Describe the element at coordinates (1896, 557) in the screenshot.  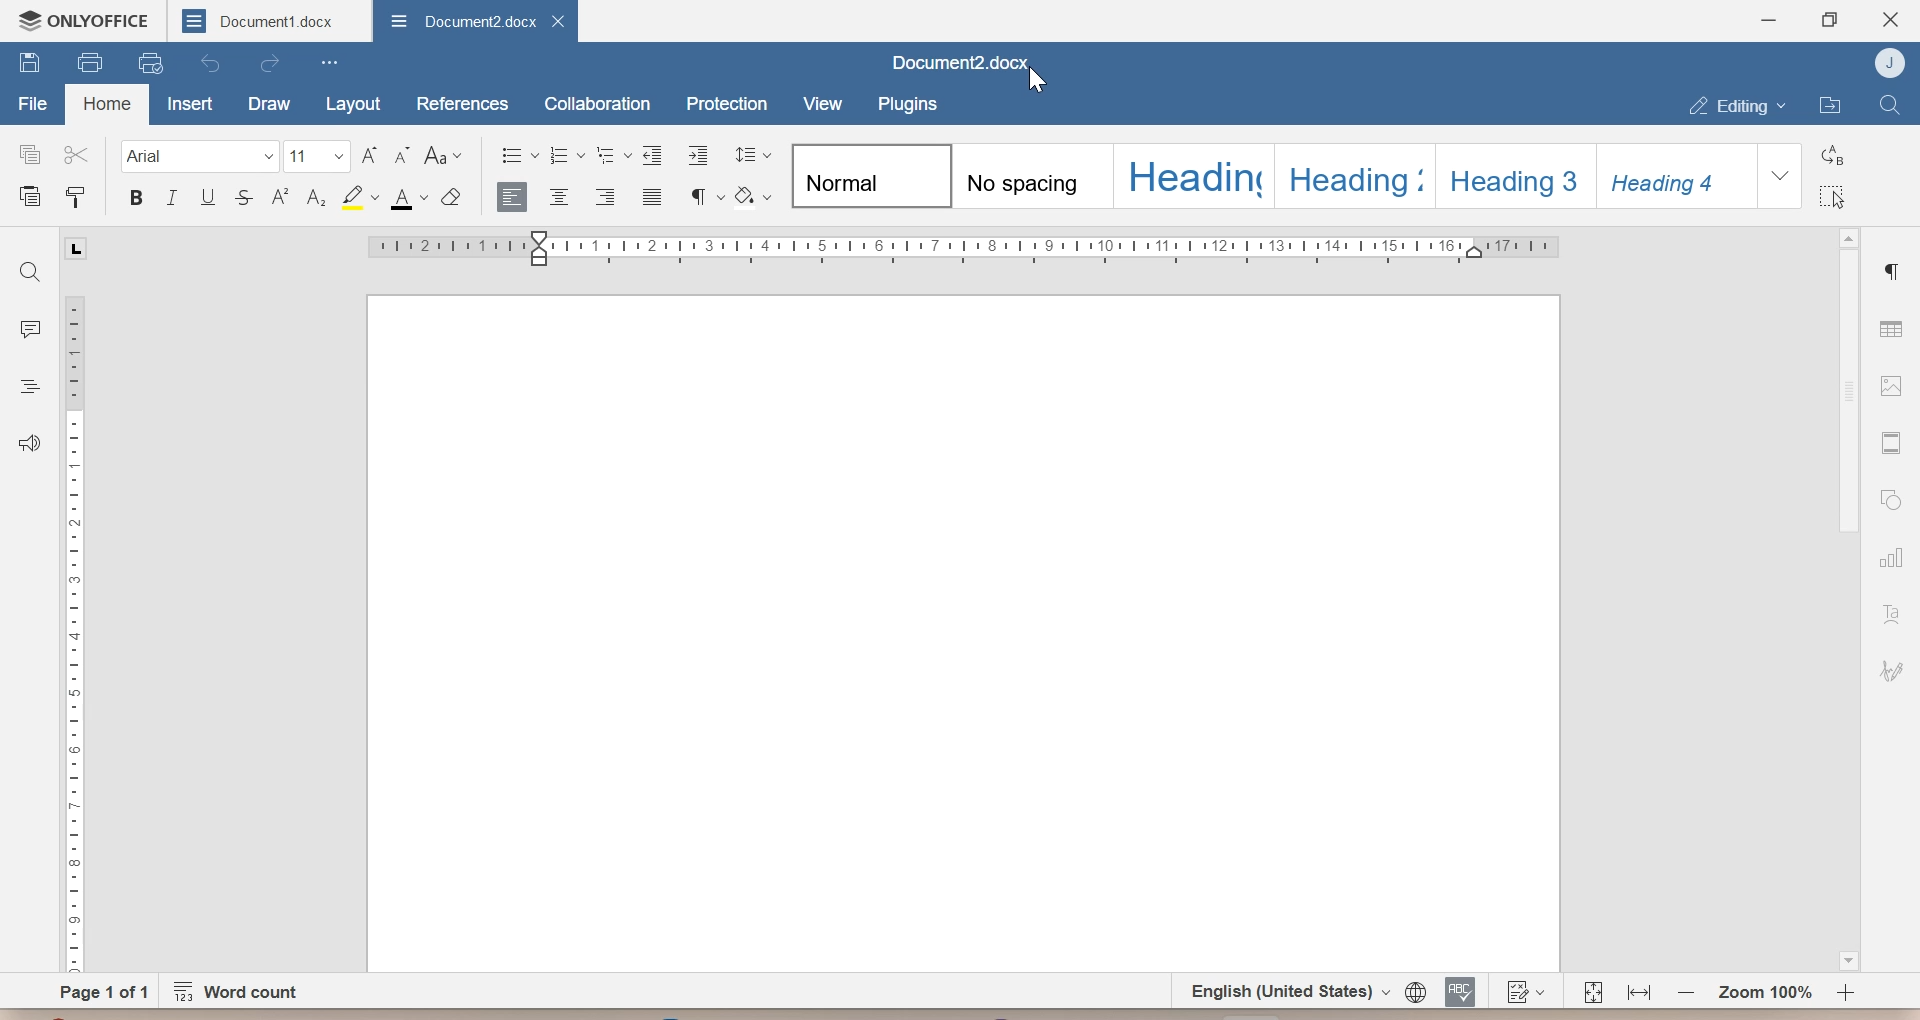
I see `charts` at that location.